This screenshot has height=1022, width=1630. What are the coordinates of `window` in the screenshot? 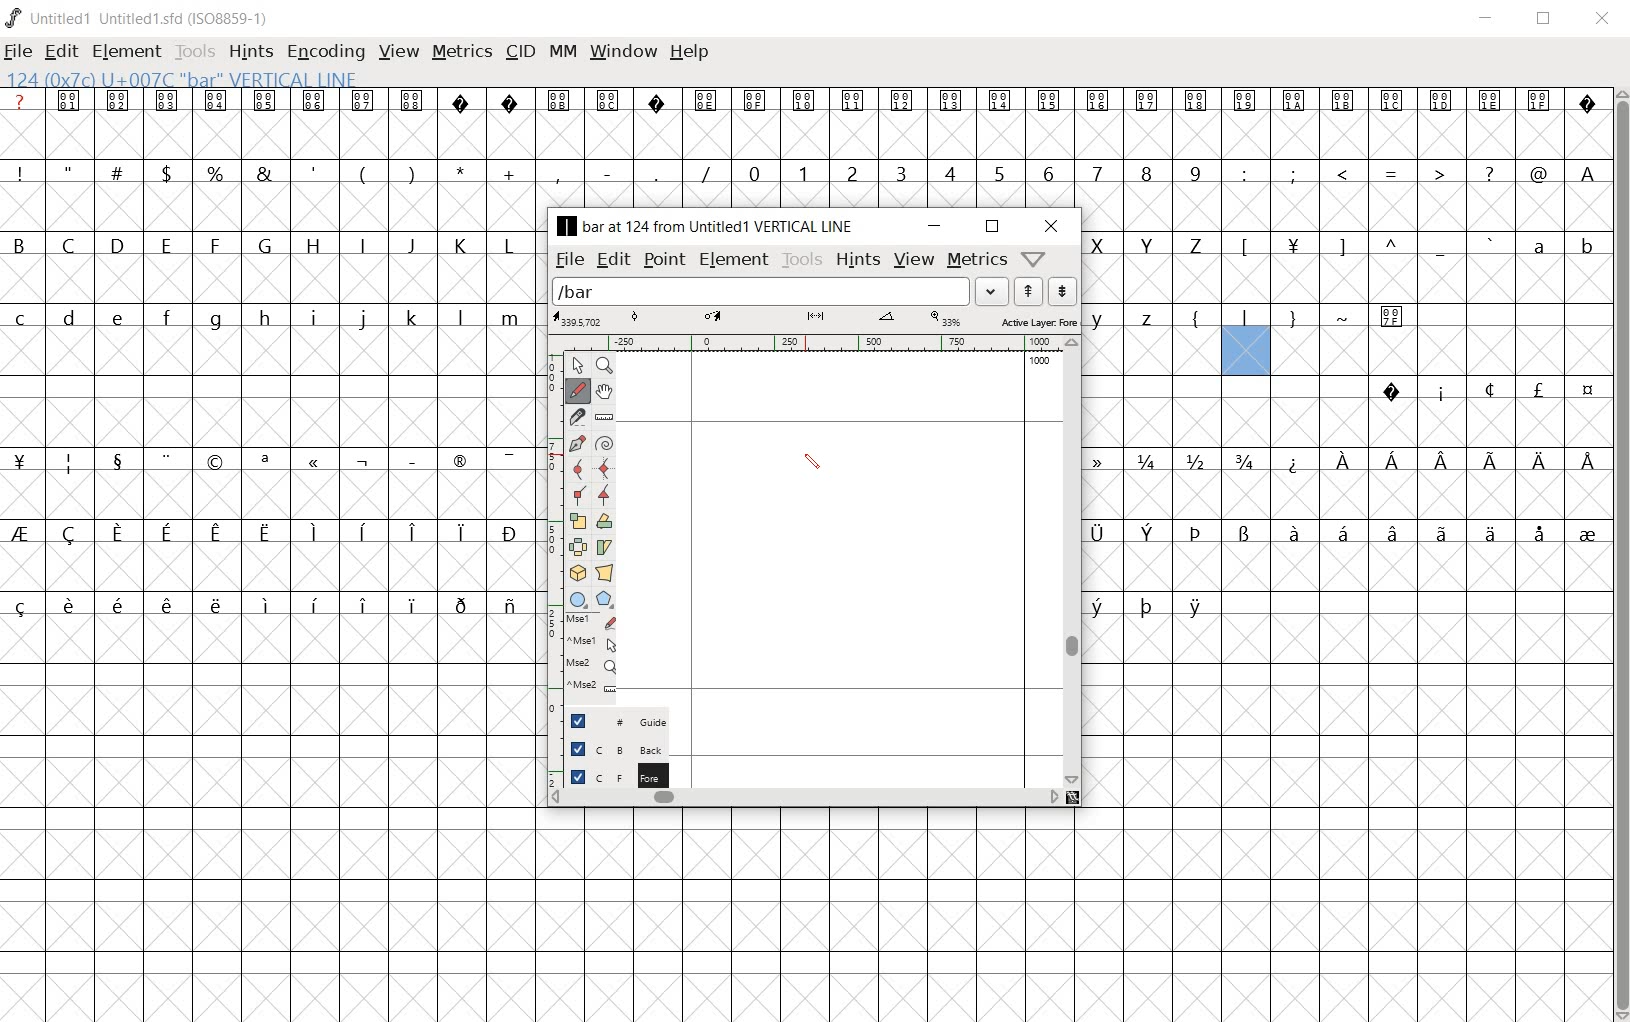 It's located at (625, 50).